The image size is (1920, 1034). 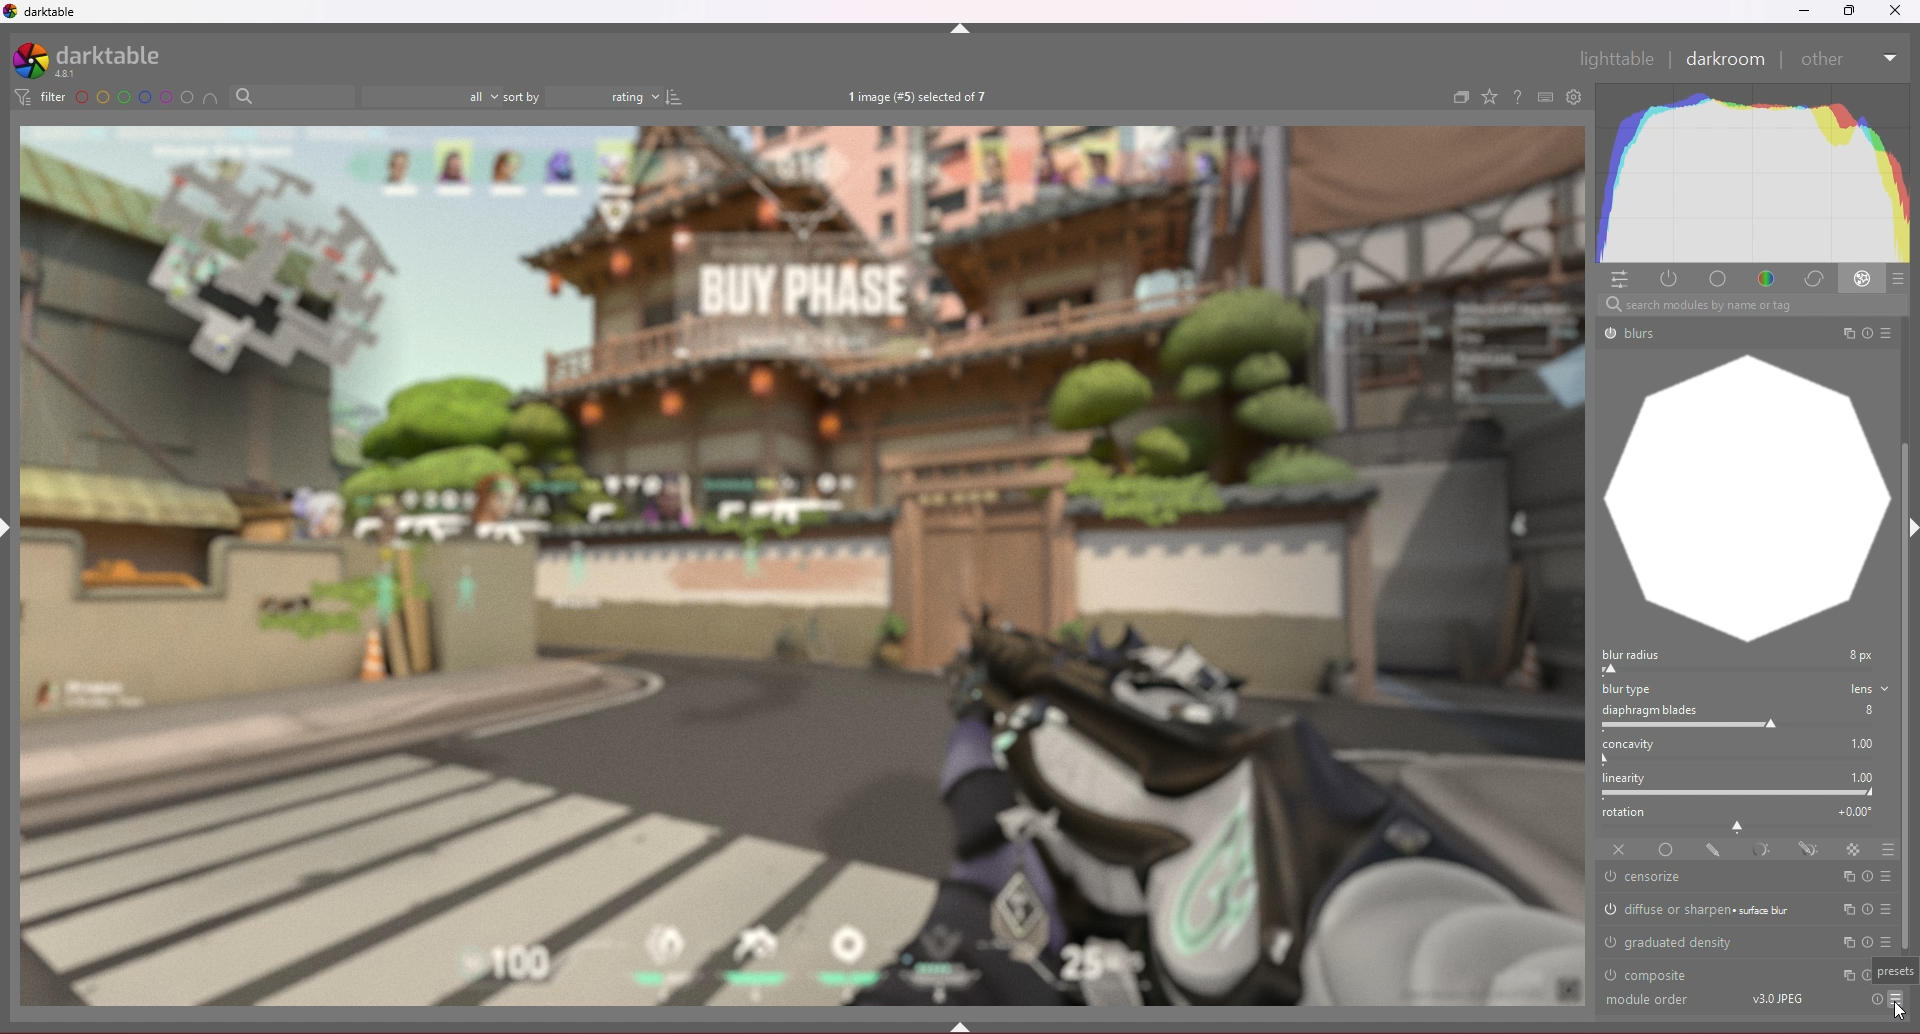 I want to click on linearity, so click(x=1746, y=785).